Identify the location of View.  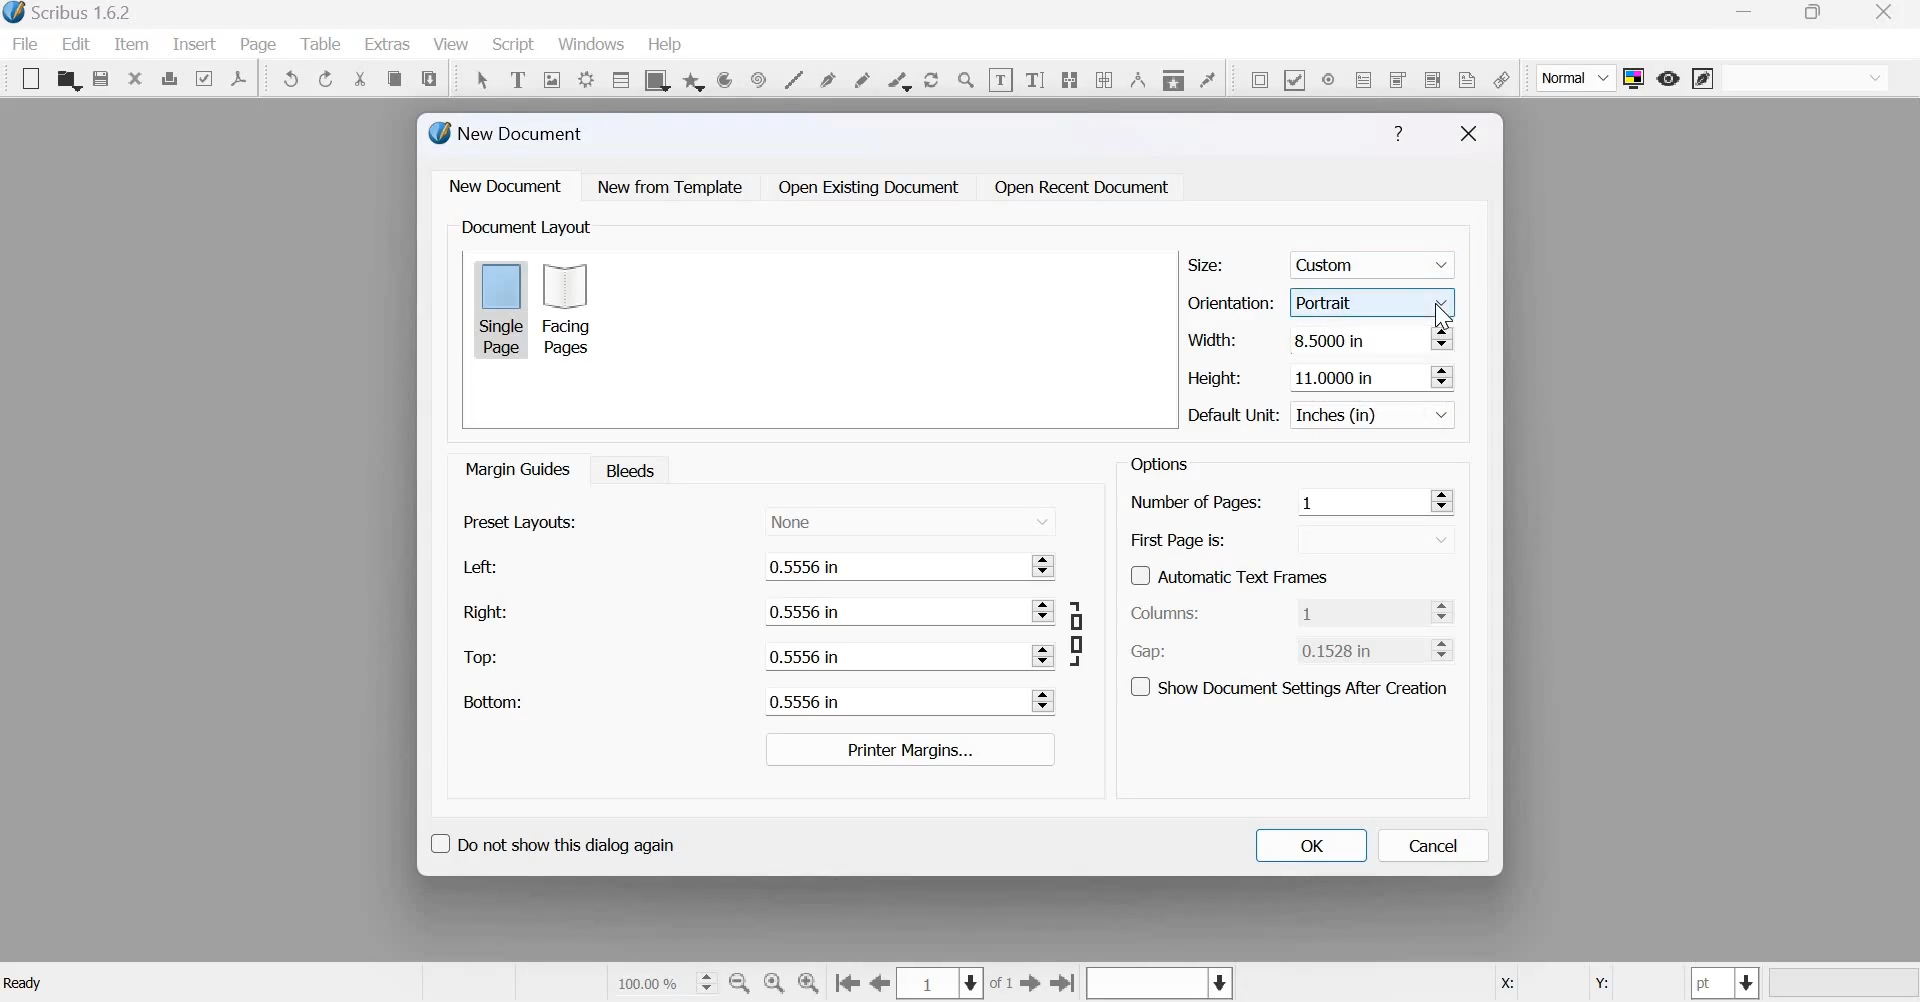
(453, 45).